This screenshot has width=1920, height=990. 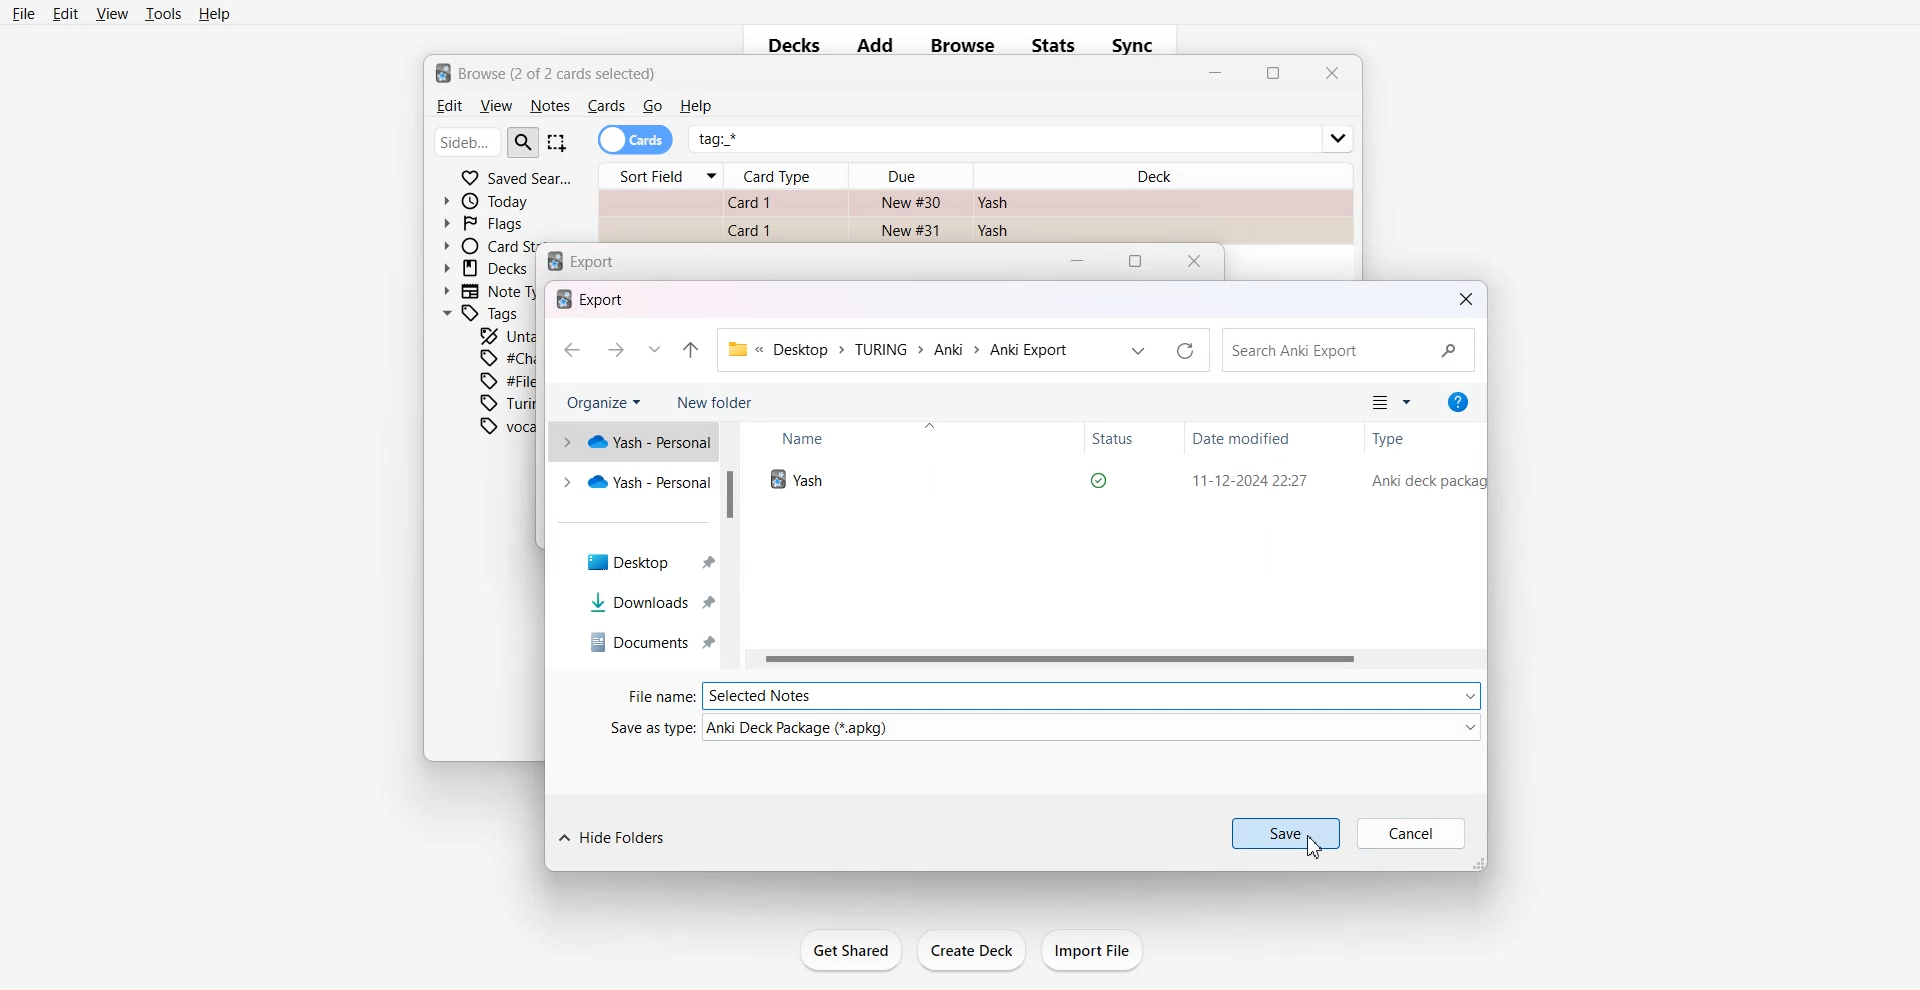 What do you see at coordinates (1094, 950) in the screenshot?
I see `Import File` at bounding box center [1094, 950].